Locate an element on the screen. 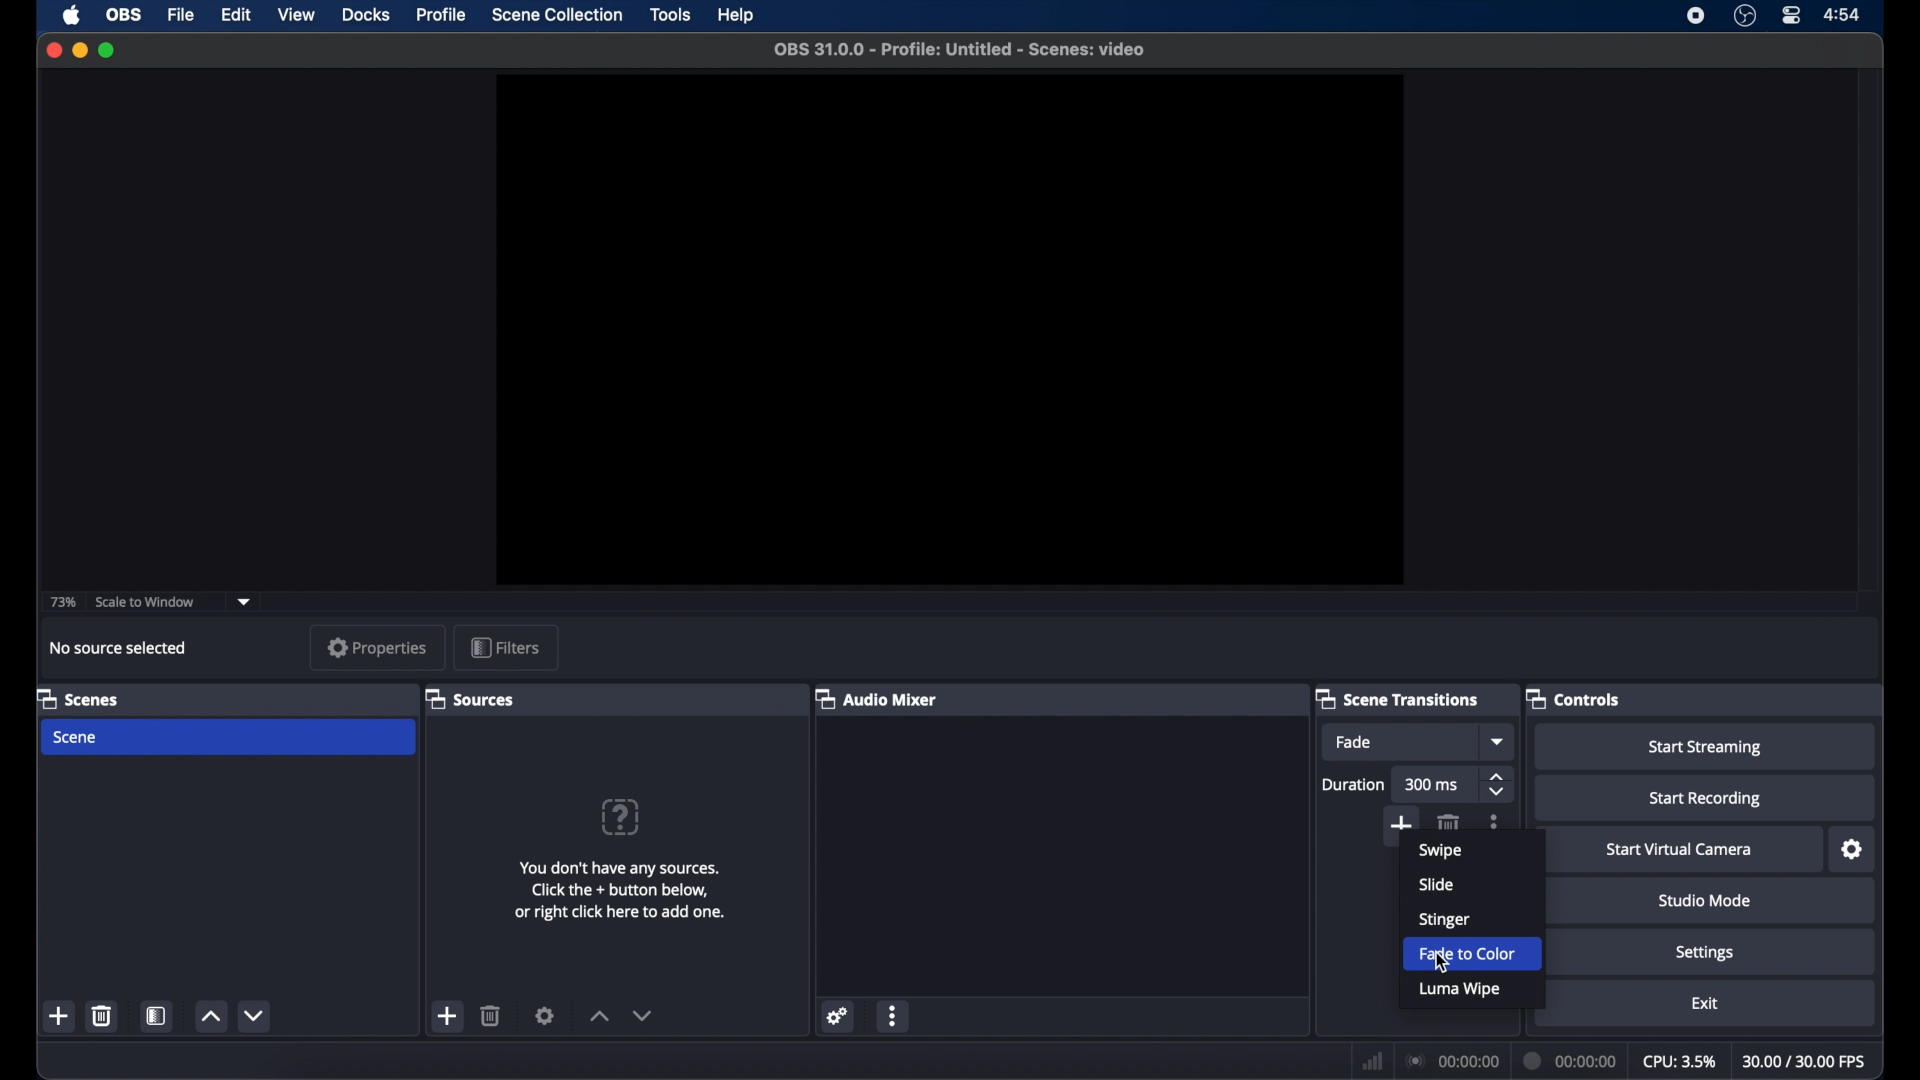  delete is located at coordinates (491, 1015).